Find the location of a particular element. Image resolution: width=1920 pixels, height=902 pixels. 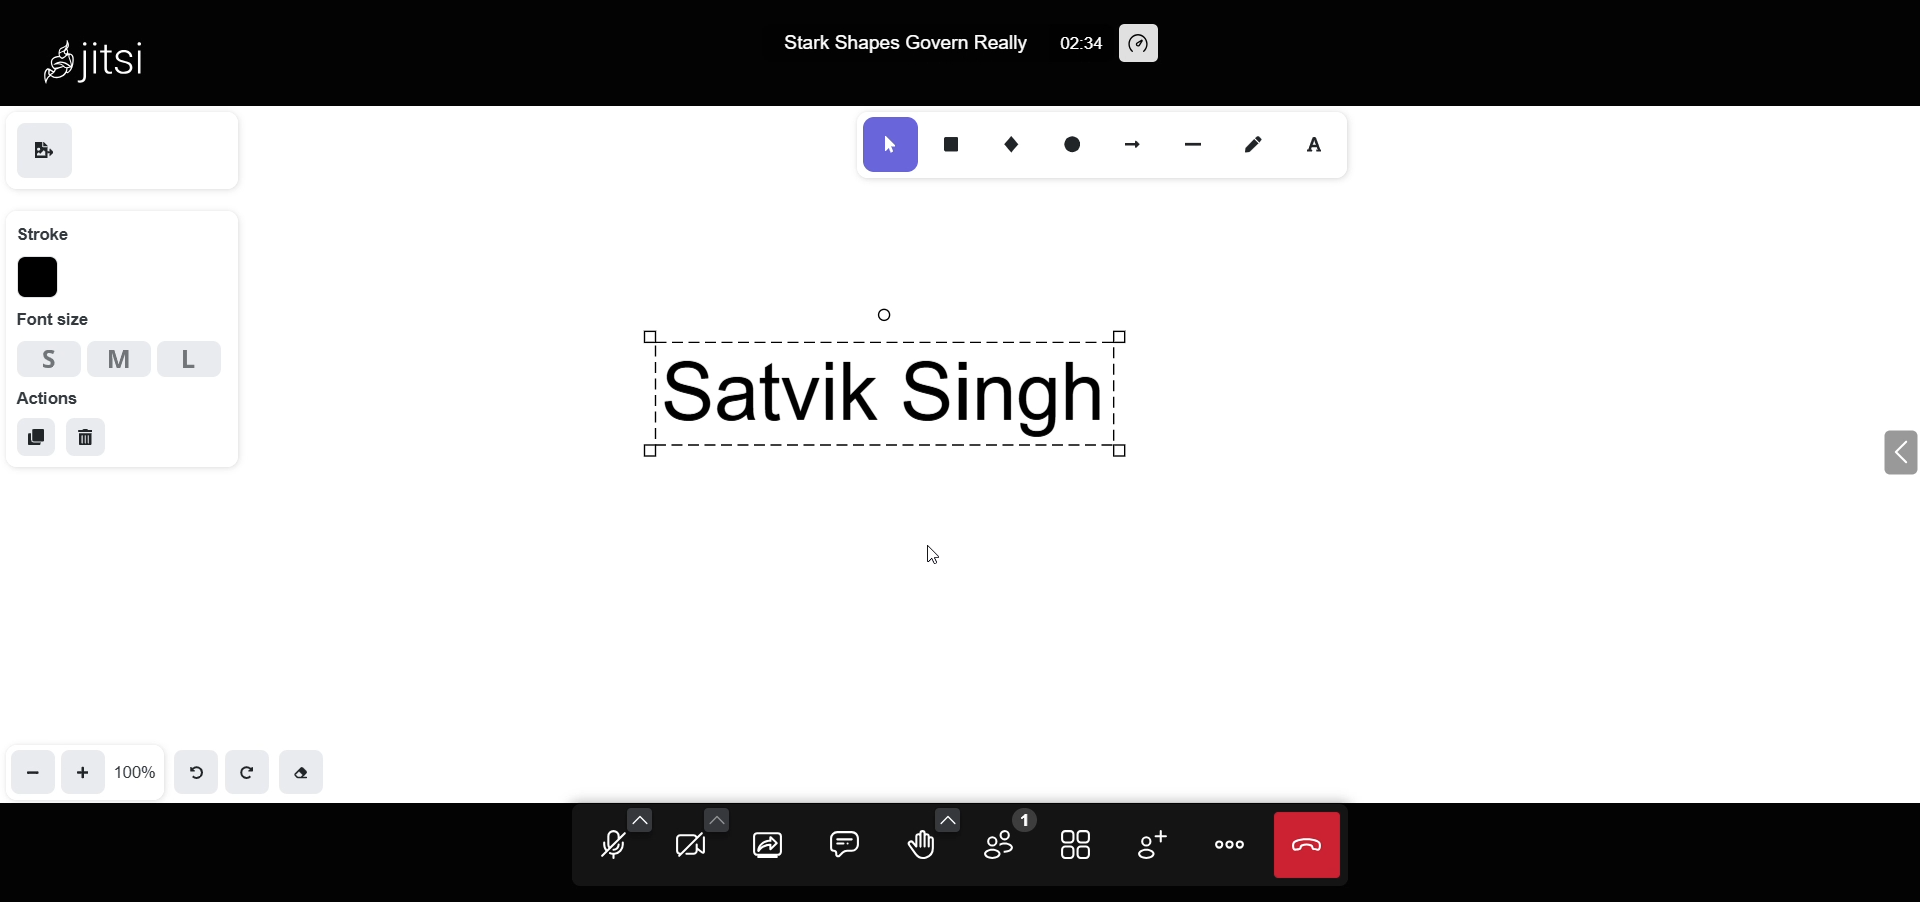

arrow is located at coordinates (1135, 142).